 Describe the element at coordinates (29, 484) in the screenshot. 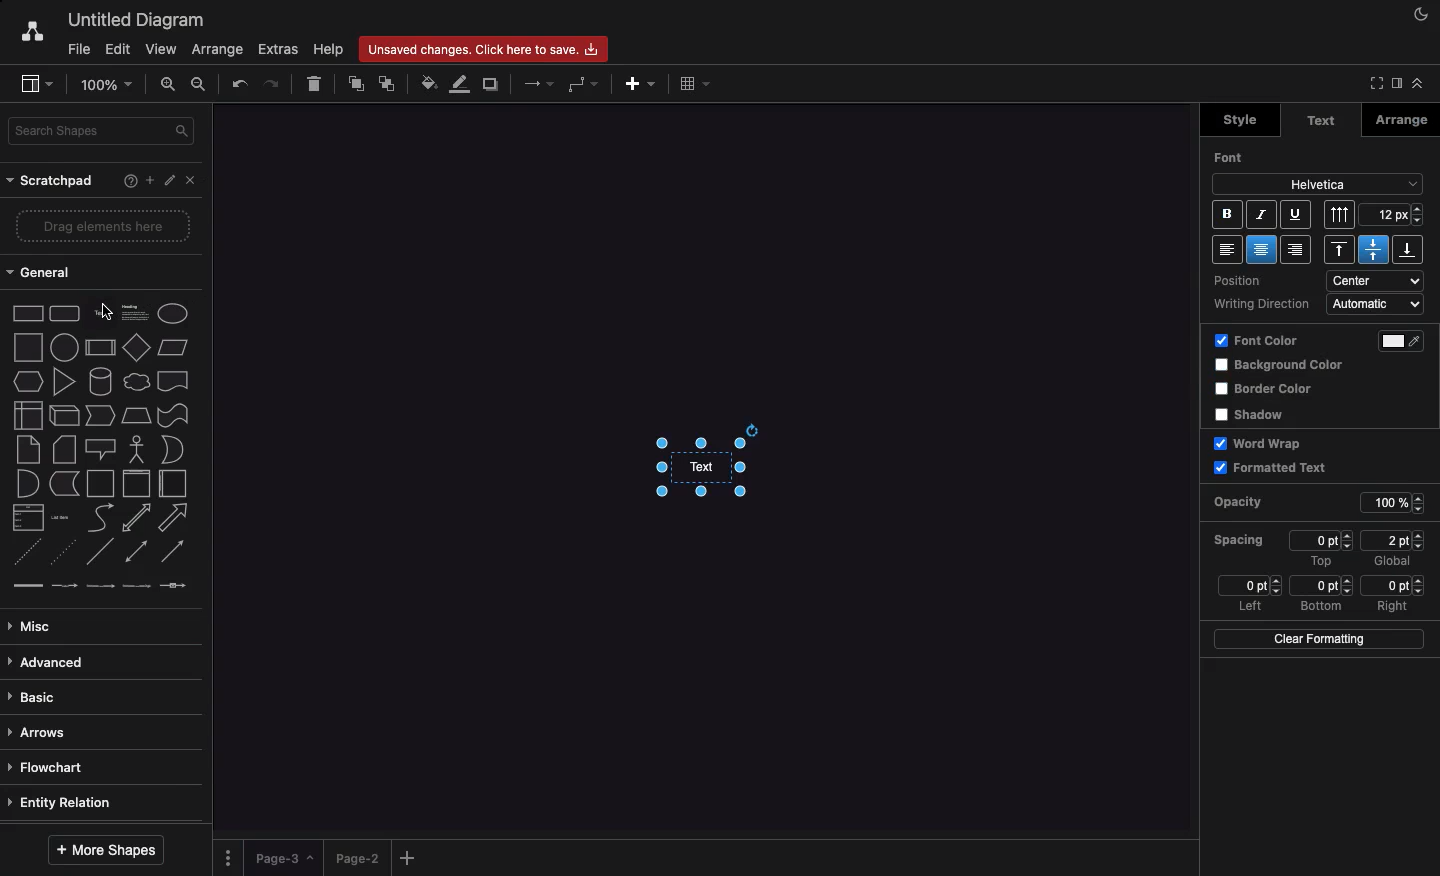

I see `and` at that location.